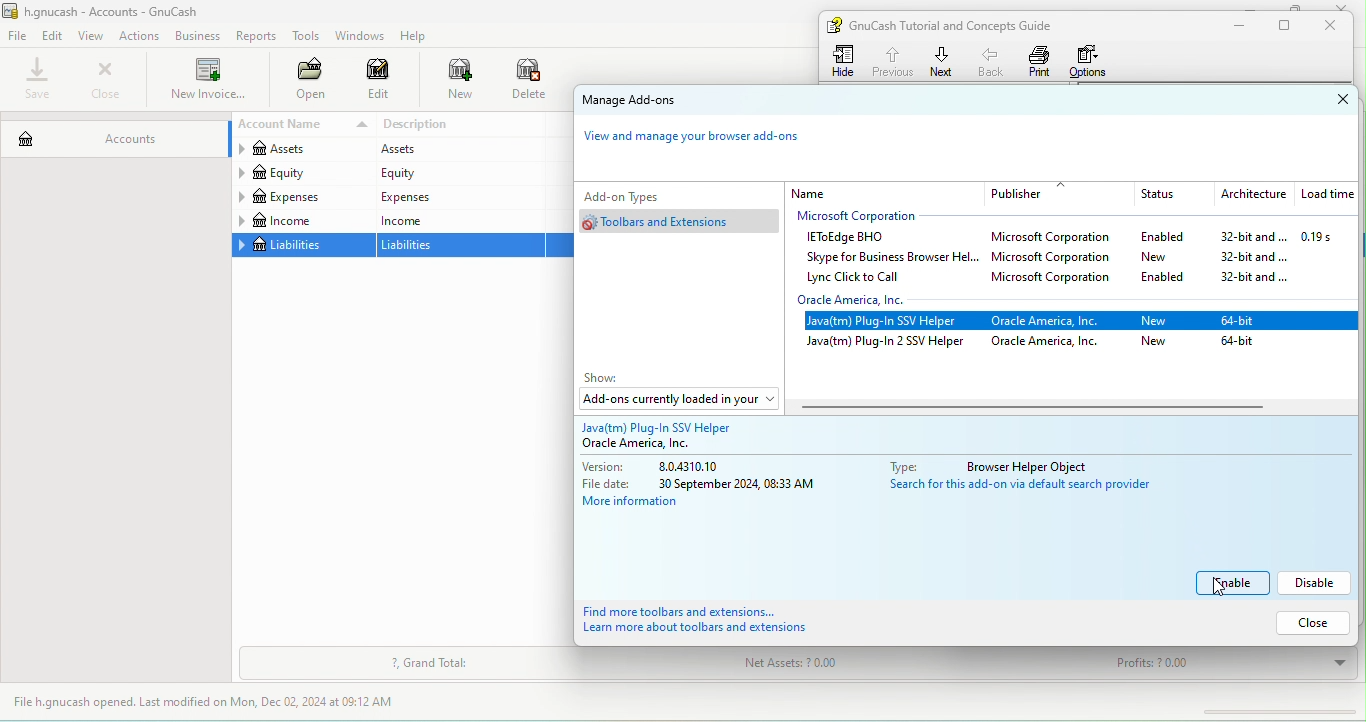  What do you see at coordinates (1288, 26) in the screenshot?
I see `maximize` at bounding box center [1288, 26].